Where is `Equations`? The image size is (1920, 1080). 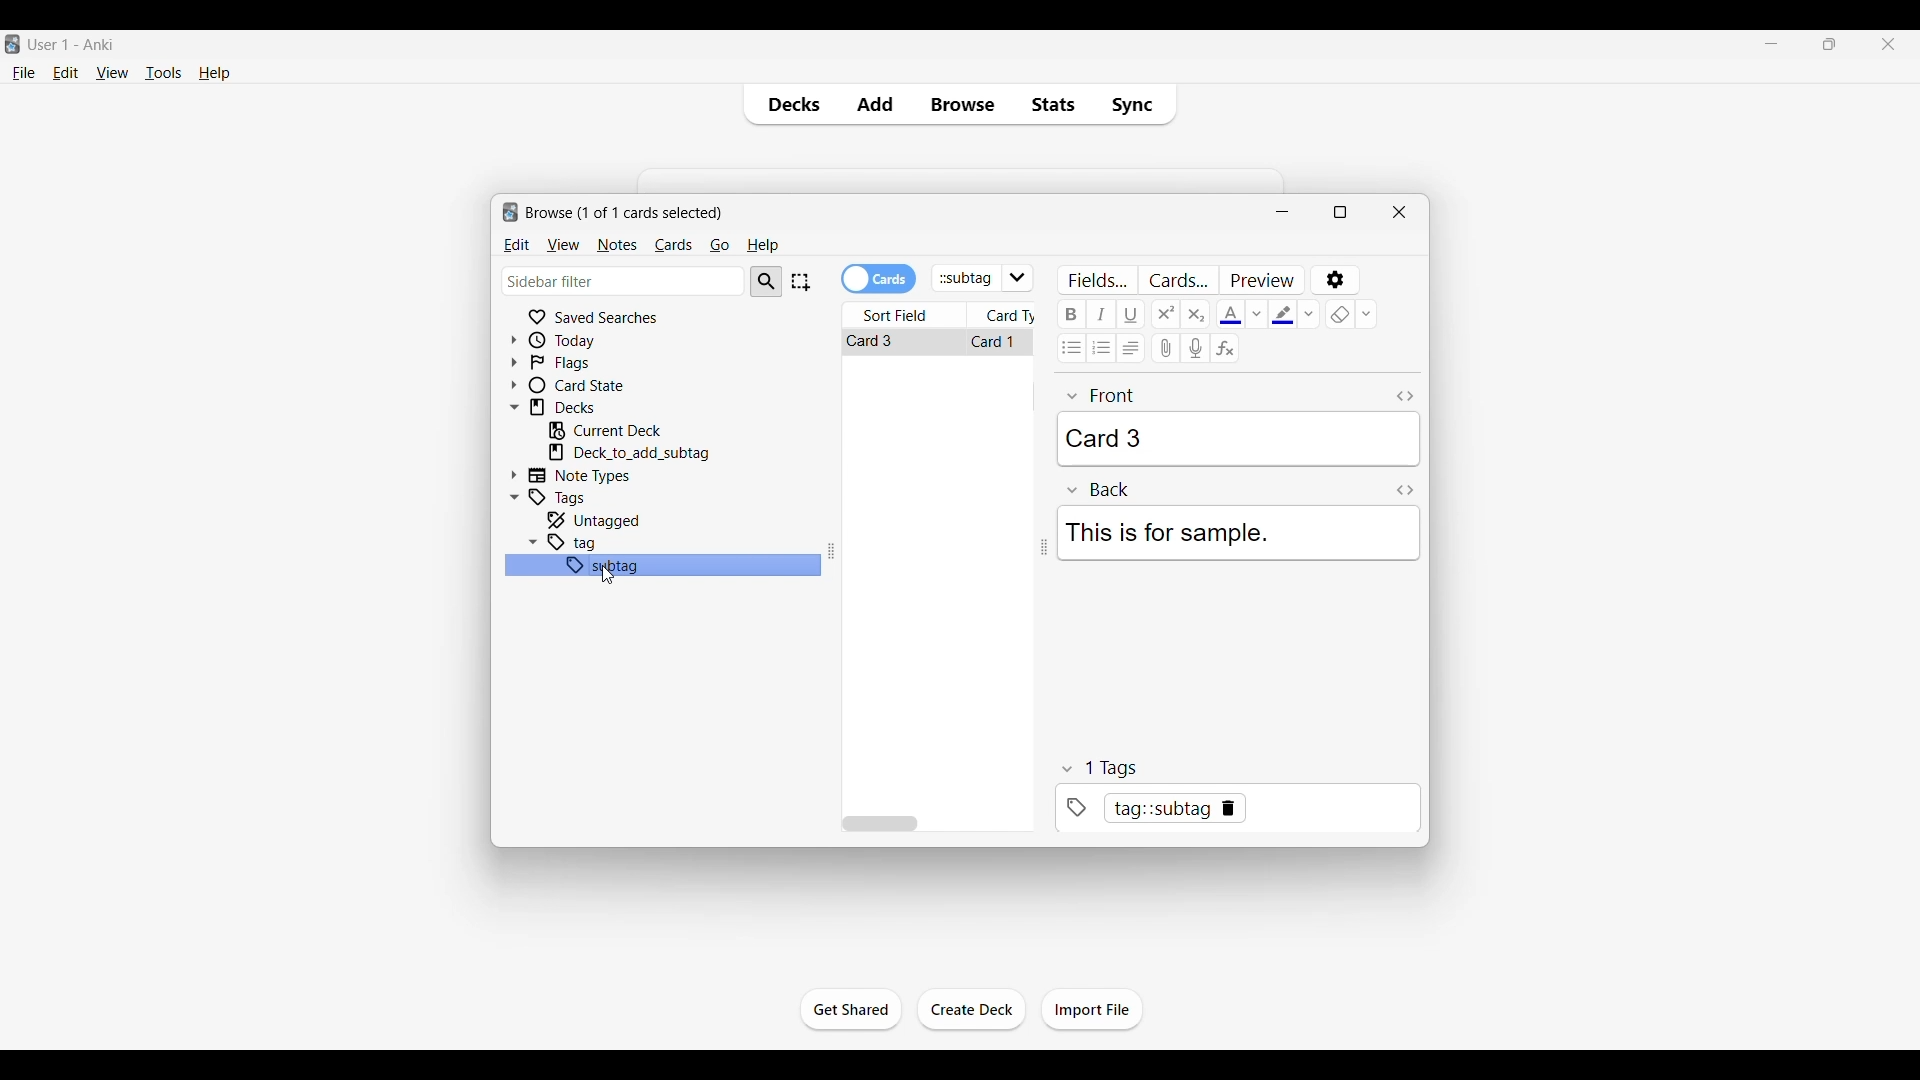
Equations is located at coordinates (1225, 347).